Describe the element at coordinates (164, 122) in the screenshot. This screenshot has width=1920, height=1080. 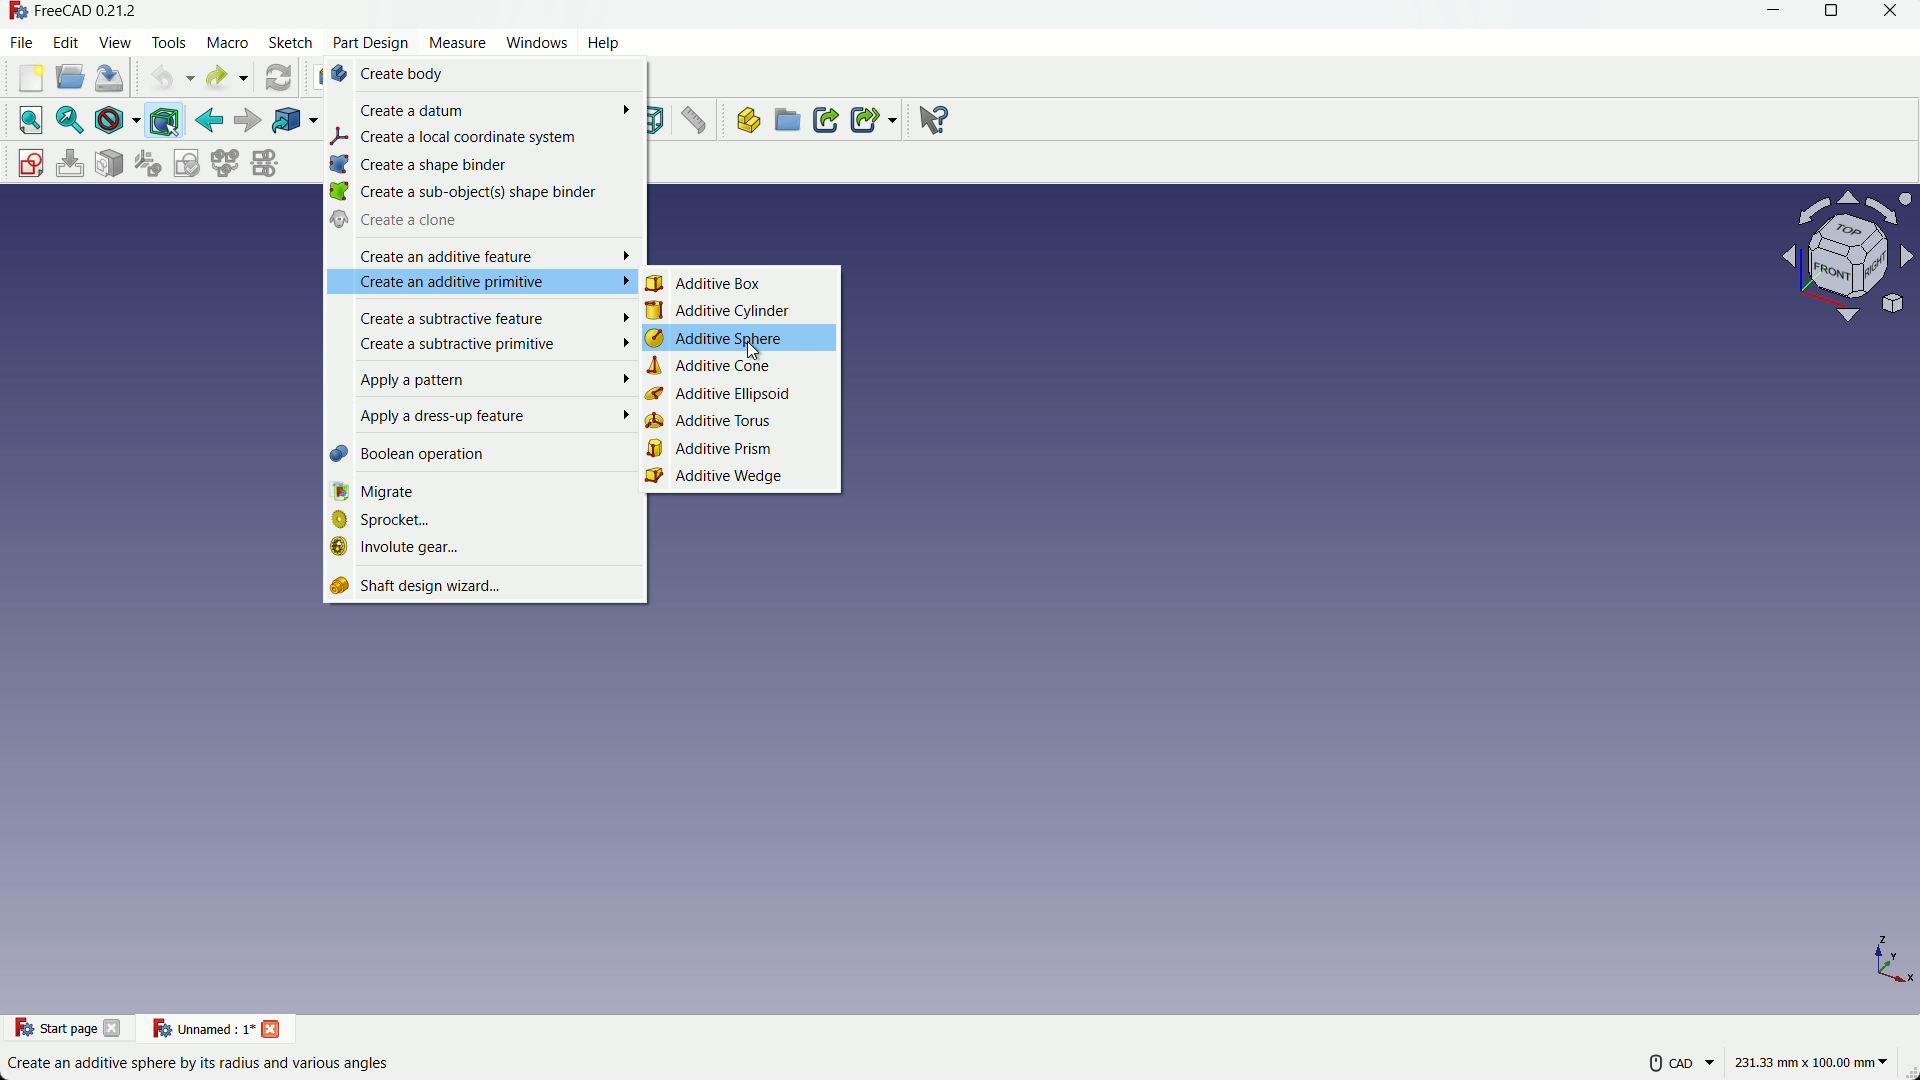
I see `bounding box` at that location.